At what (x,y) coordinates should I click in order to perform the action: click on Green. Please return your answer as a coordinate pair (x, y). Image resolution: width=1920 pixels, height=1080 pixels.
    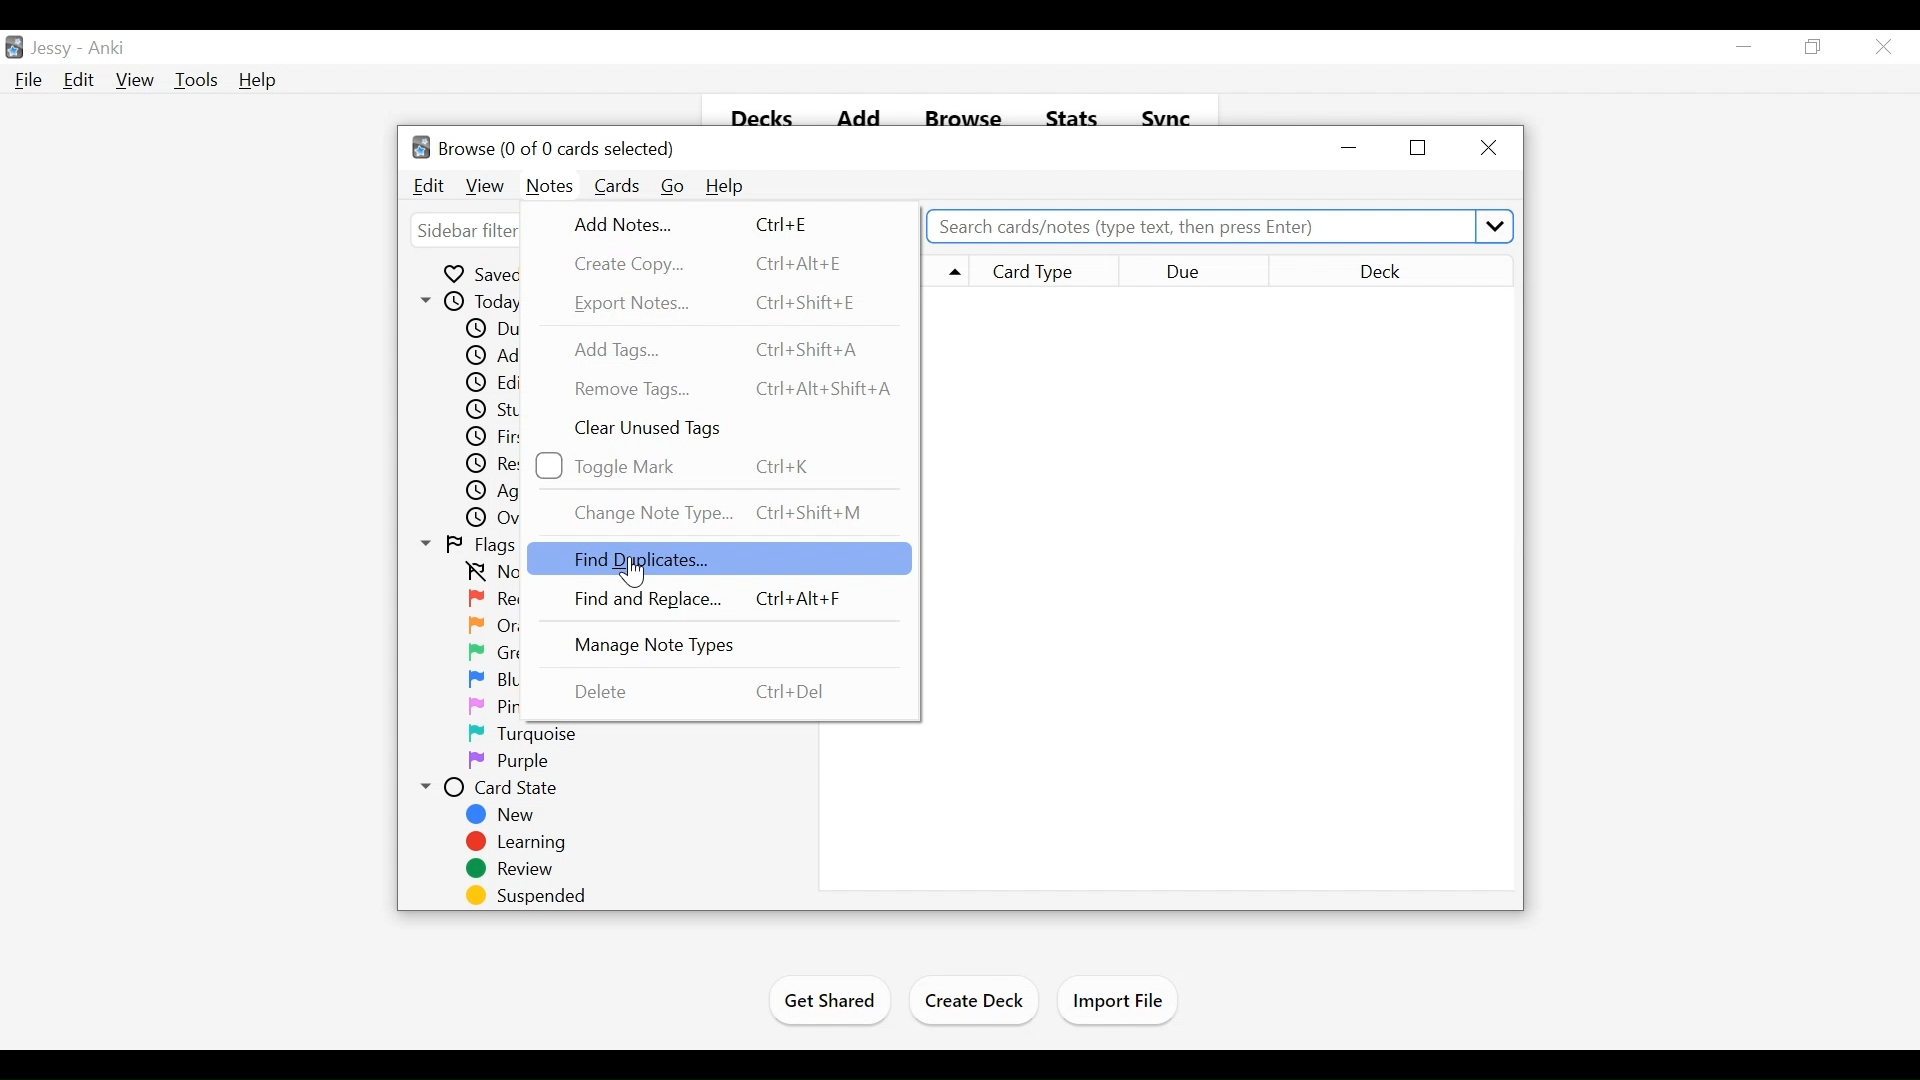
    Looking at the image, I should click on (507, 653).